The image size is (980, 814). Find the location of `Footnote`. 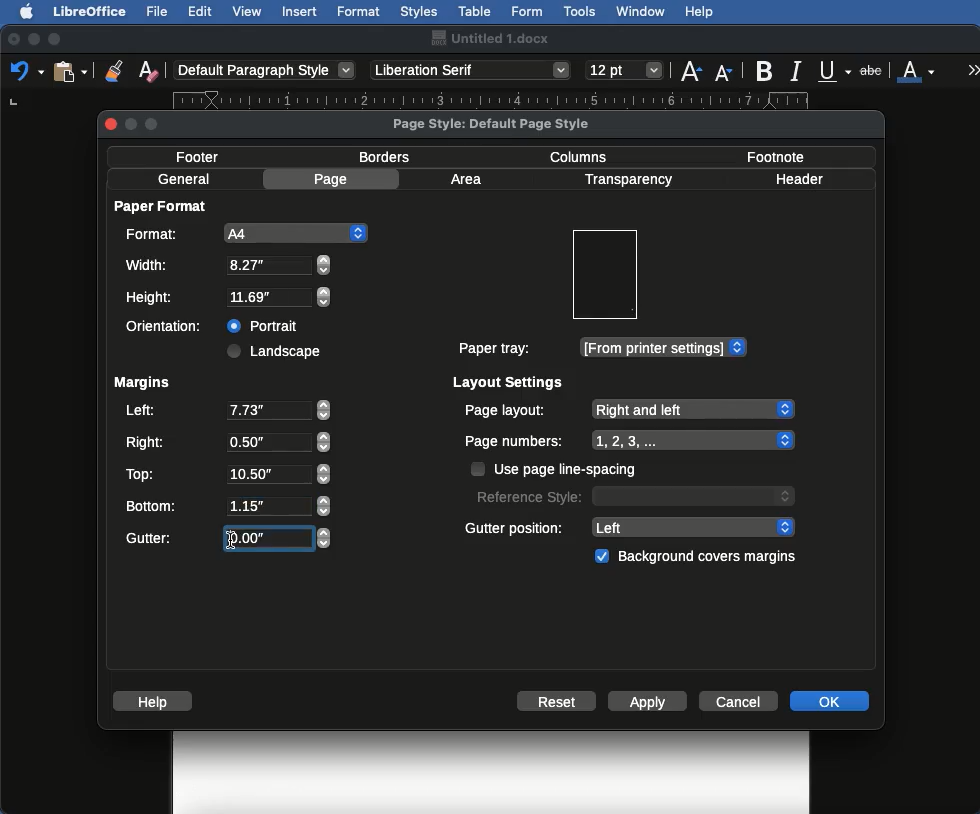

Footnote is located at coordinates (774, 156).